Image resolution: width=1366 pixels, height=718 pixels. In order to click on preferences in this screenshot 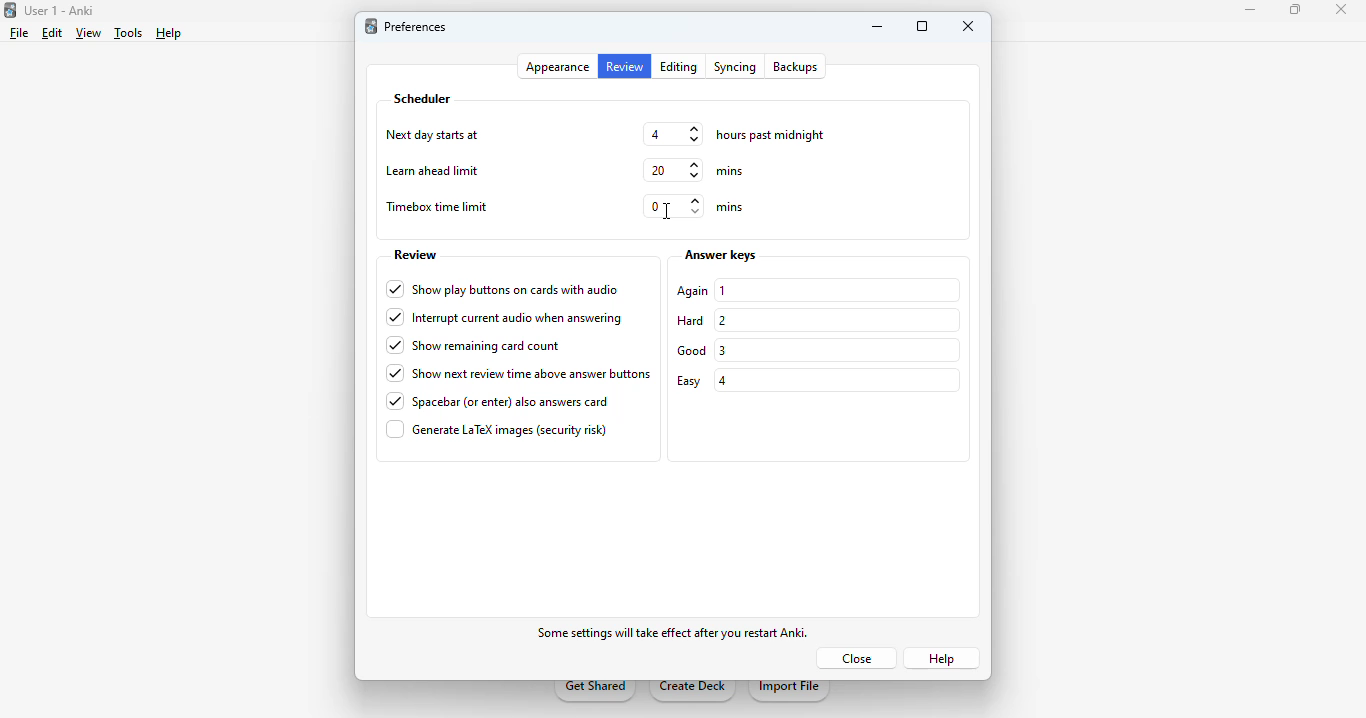, I will do `click(417, 26)`.